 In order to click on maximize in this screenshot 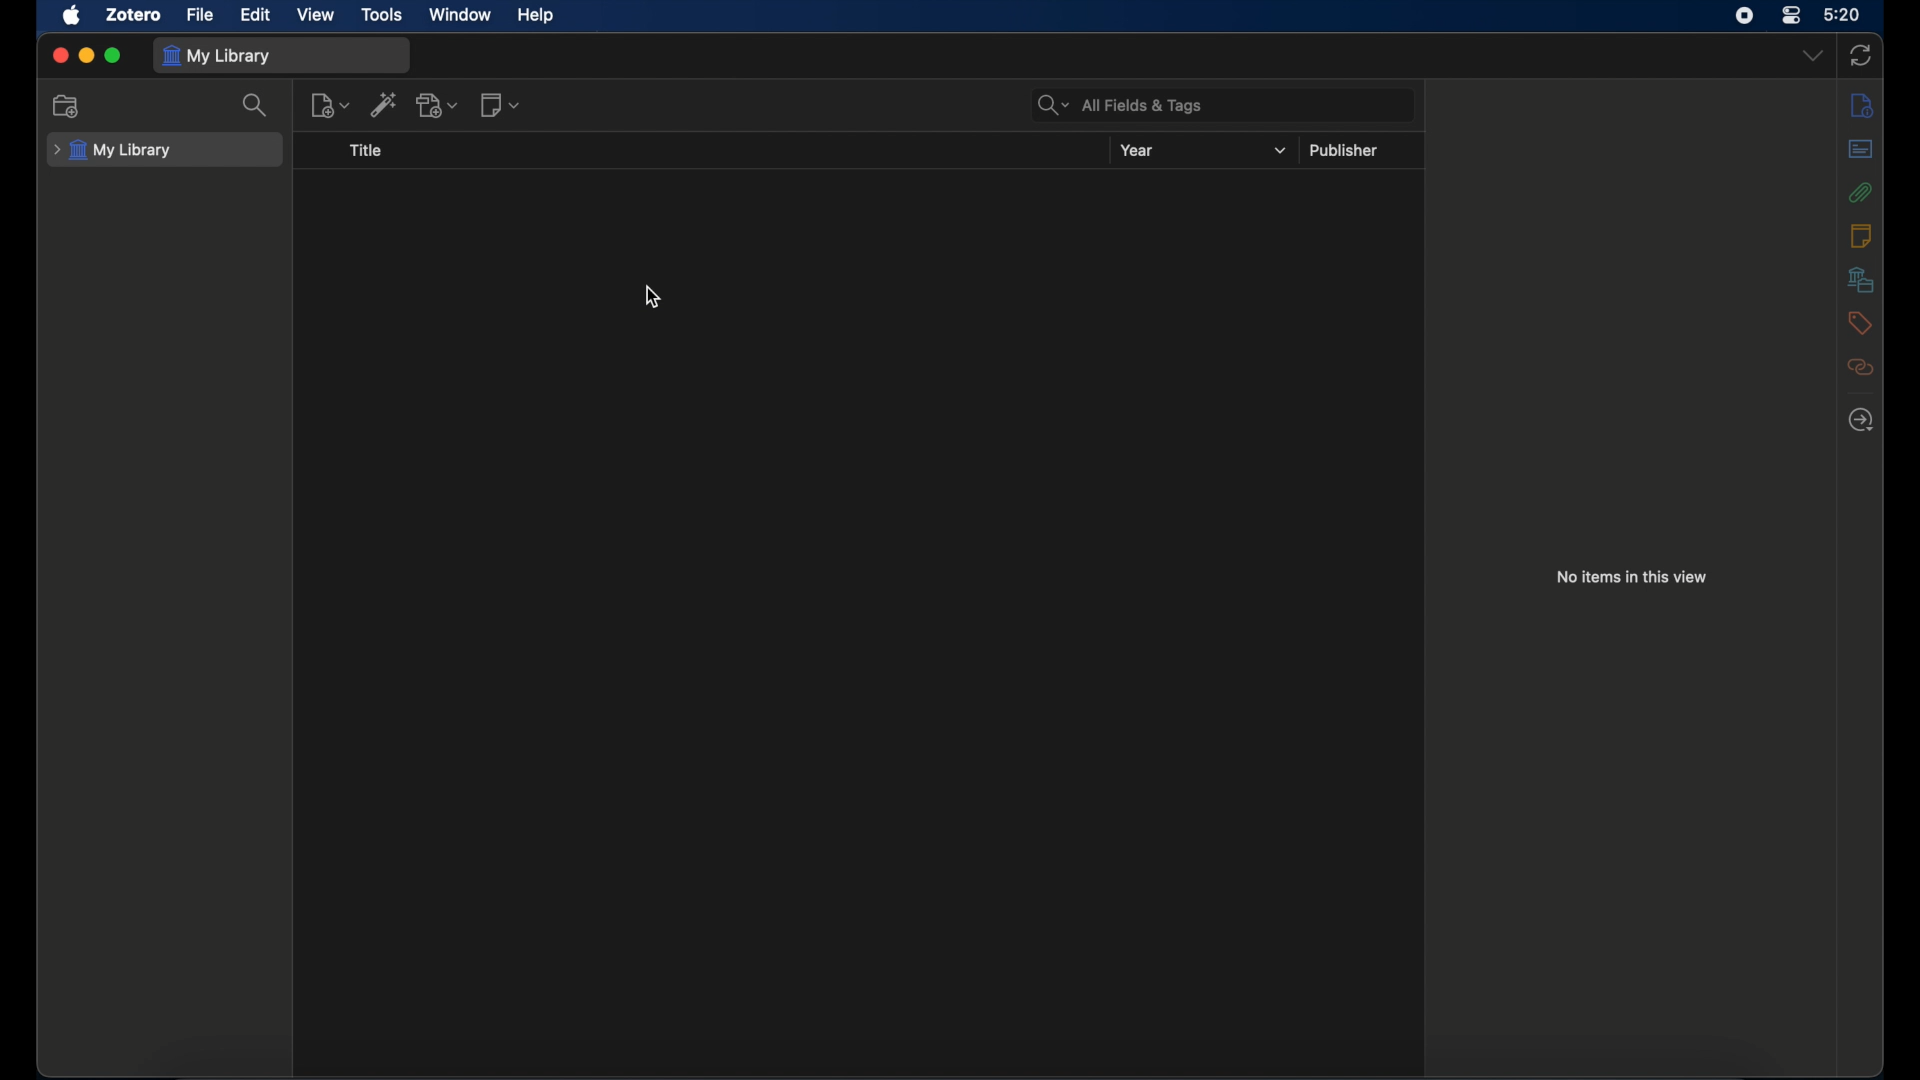, I will do `click(114, 57)`.